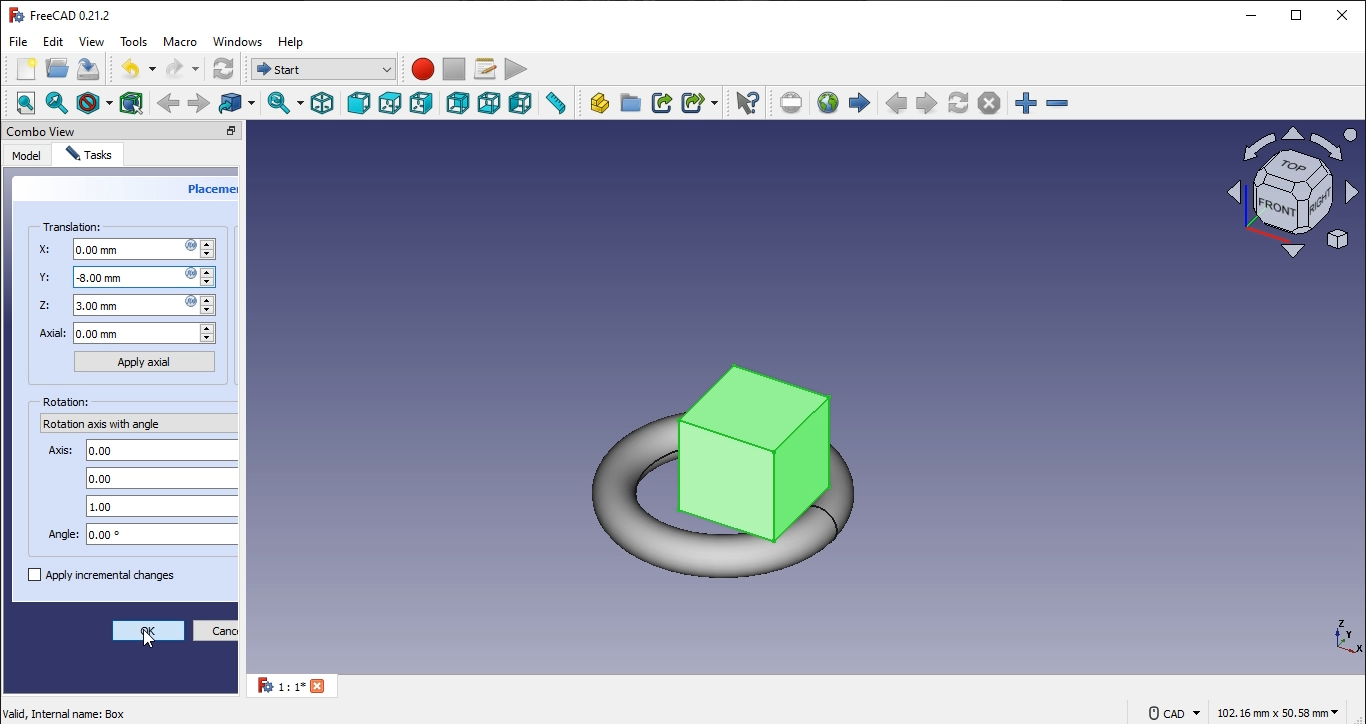 This screenshot has height=724, width=1366. I want to click on refresh, so click(960, 102).